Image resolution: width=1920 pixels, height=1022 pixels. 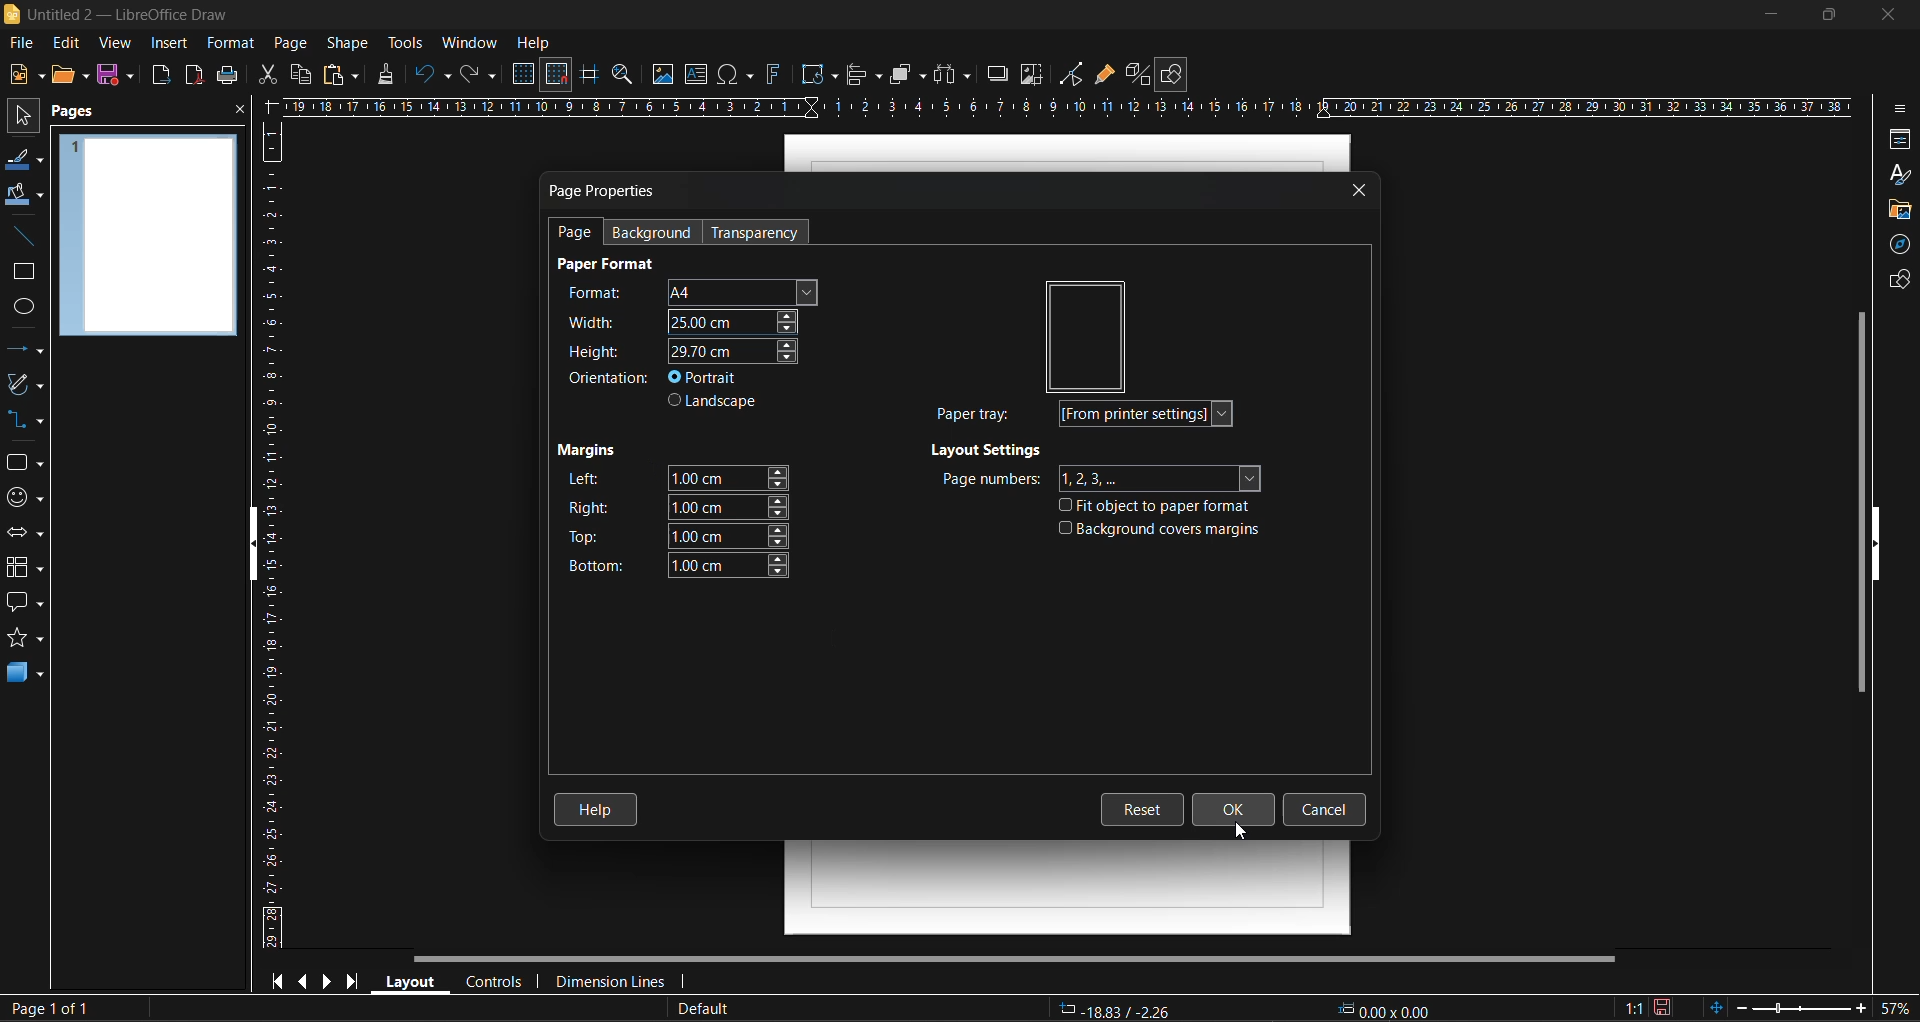 What do you see at coordinates (238, 112) in the screenshot?
I see `close` at bounding box center [238, 112].